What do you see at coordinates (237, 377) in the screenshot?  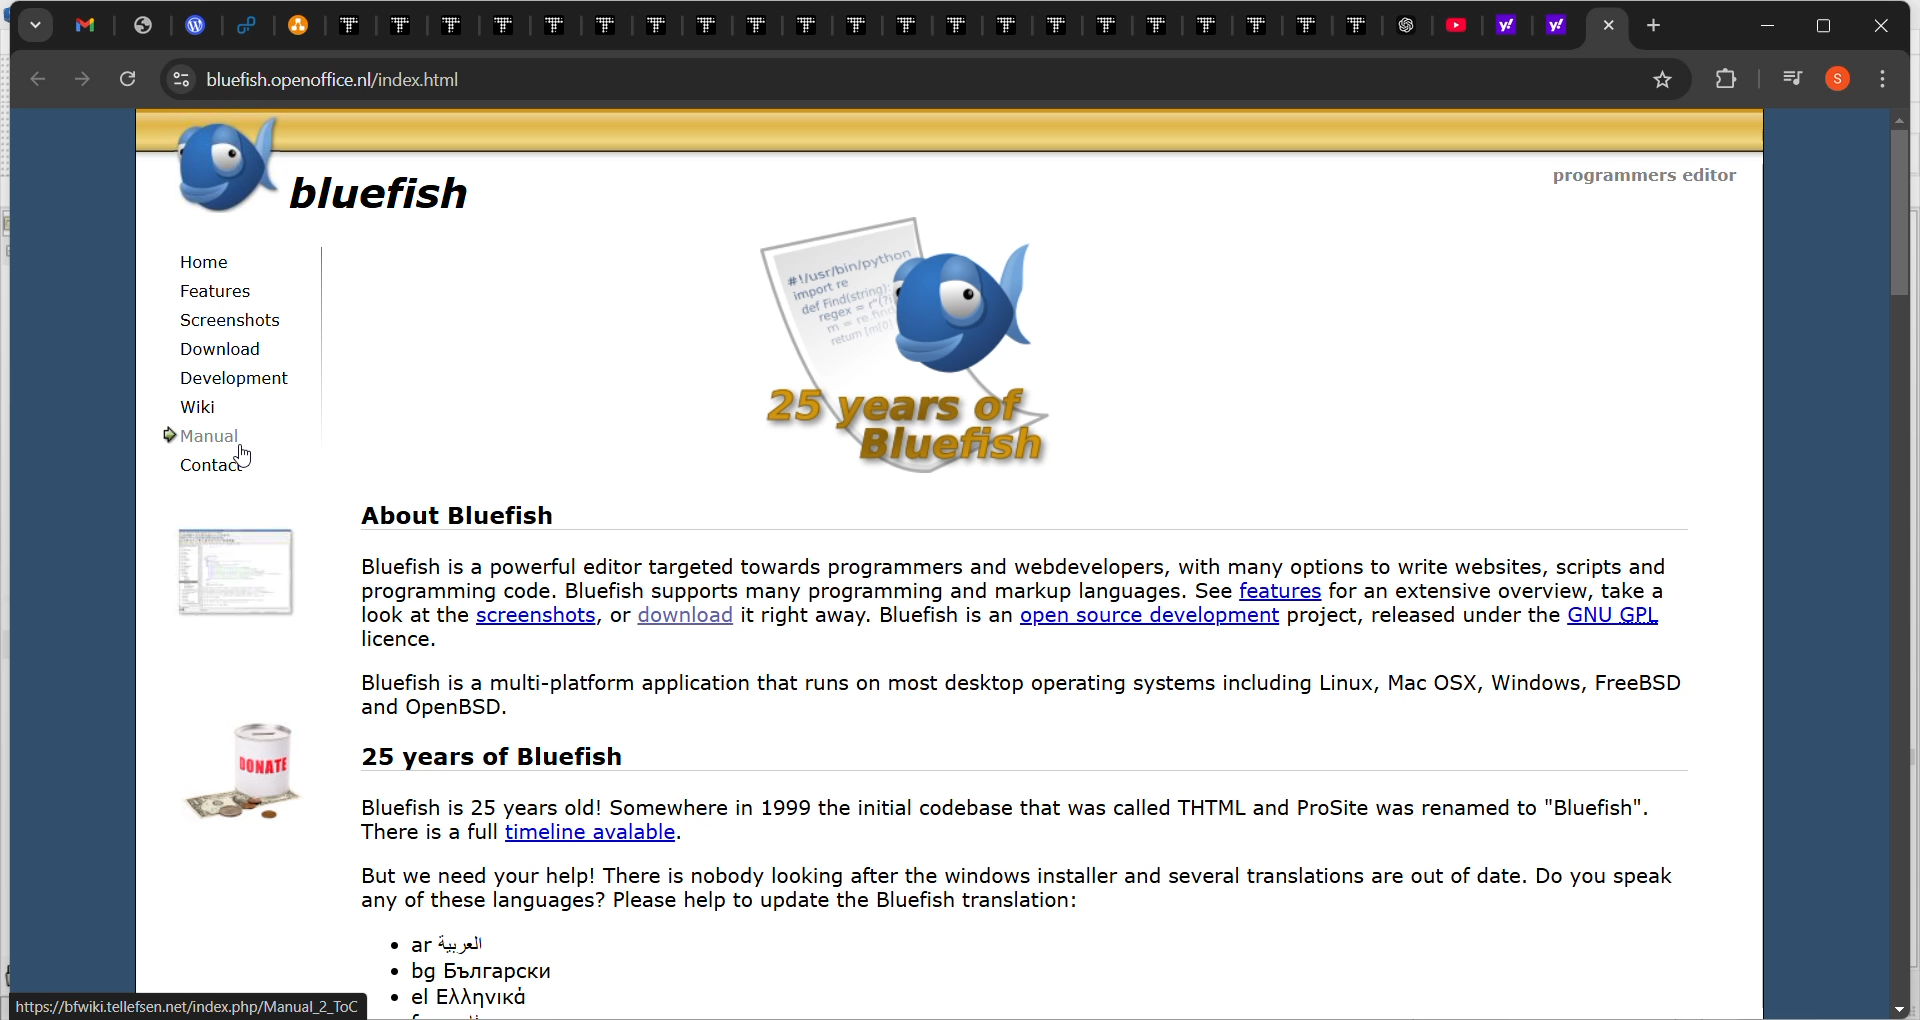 I see `development` at bounding box center [237, 377].